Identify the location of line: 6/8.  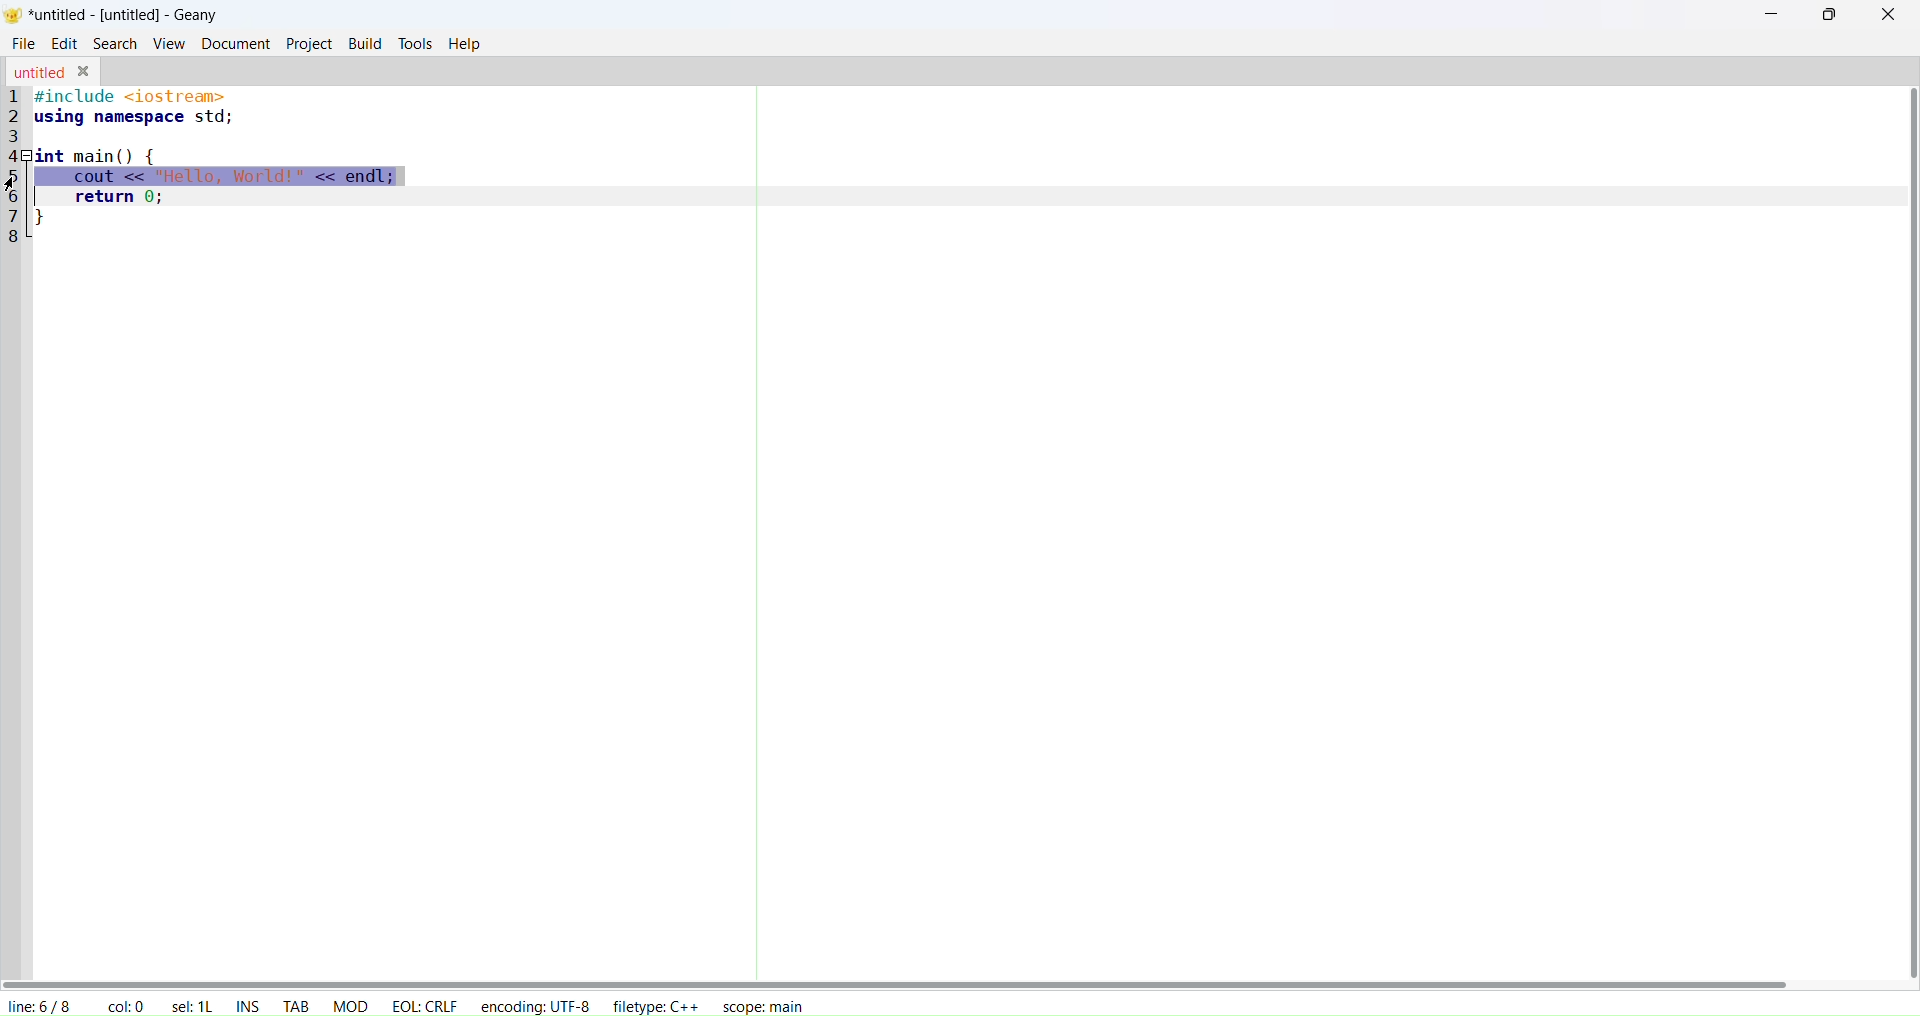
(40, 1005).